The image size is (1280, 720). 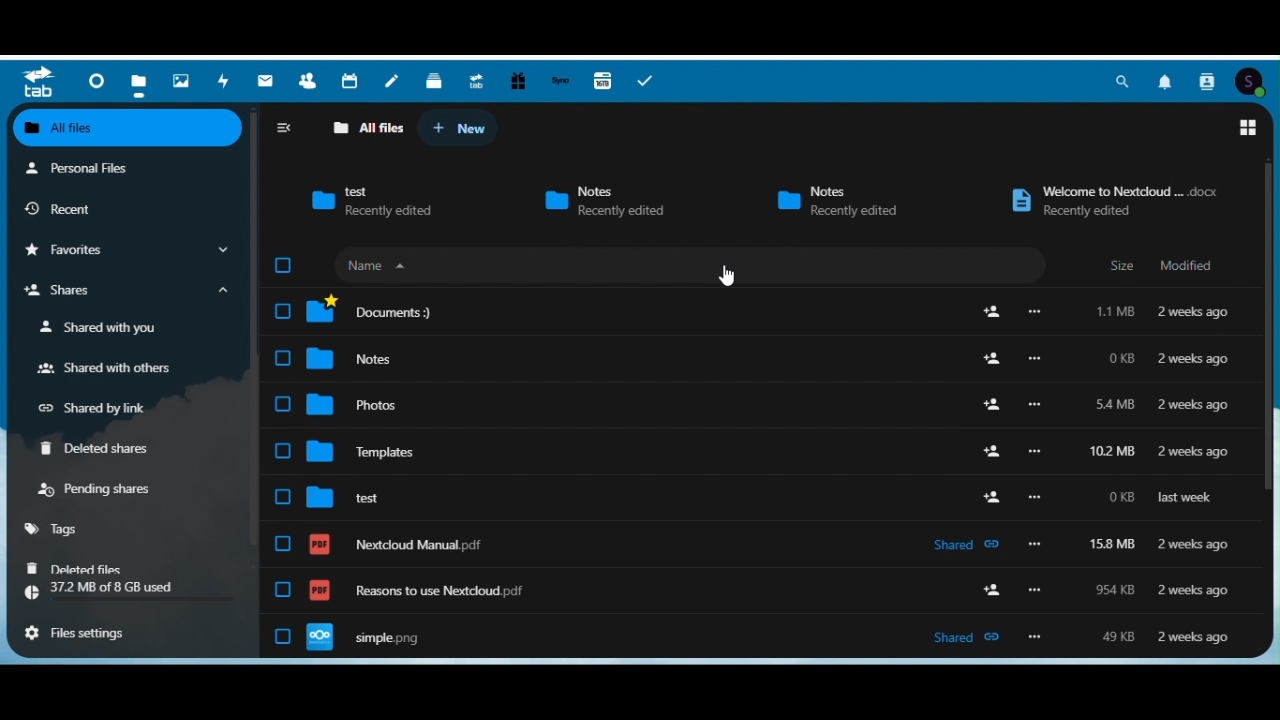 What do you see at coordinates (1209, 81) in the screenshot?
I see `Contacts` at bounding box center [1209, 81].